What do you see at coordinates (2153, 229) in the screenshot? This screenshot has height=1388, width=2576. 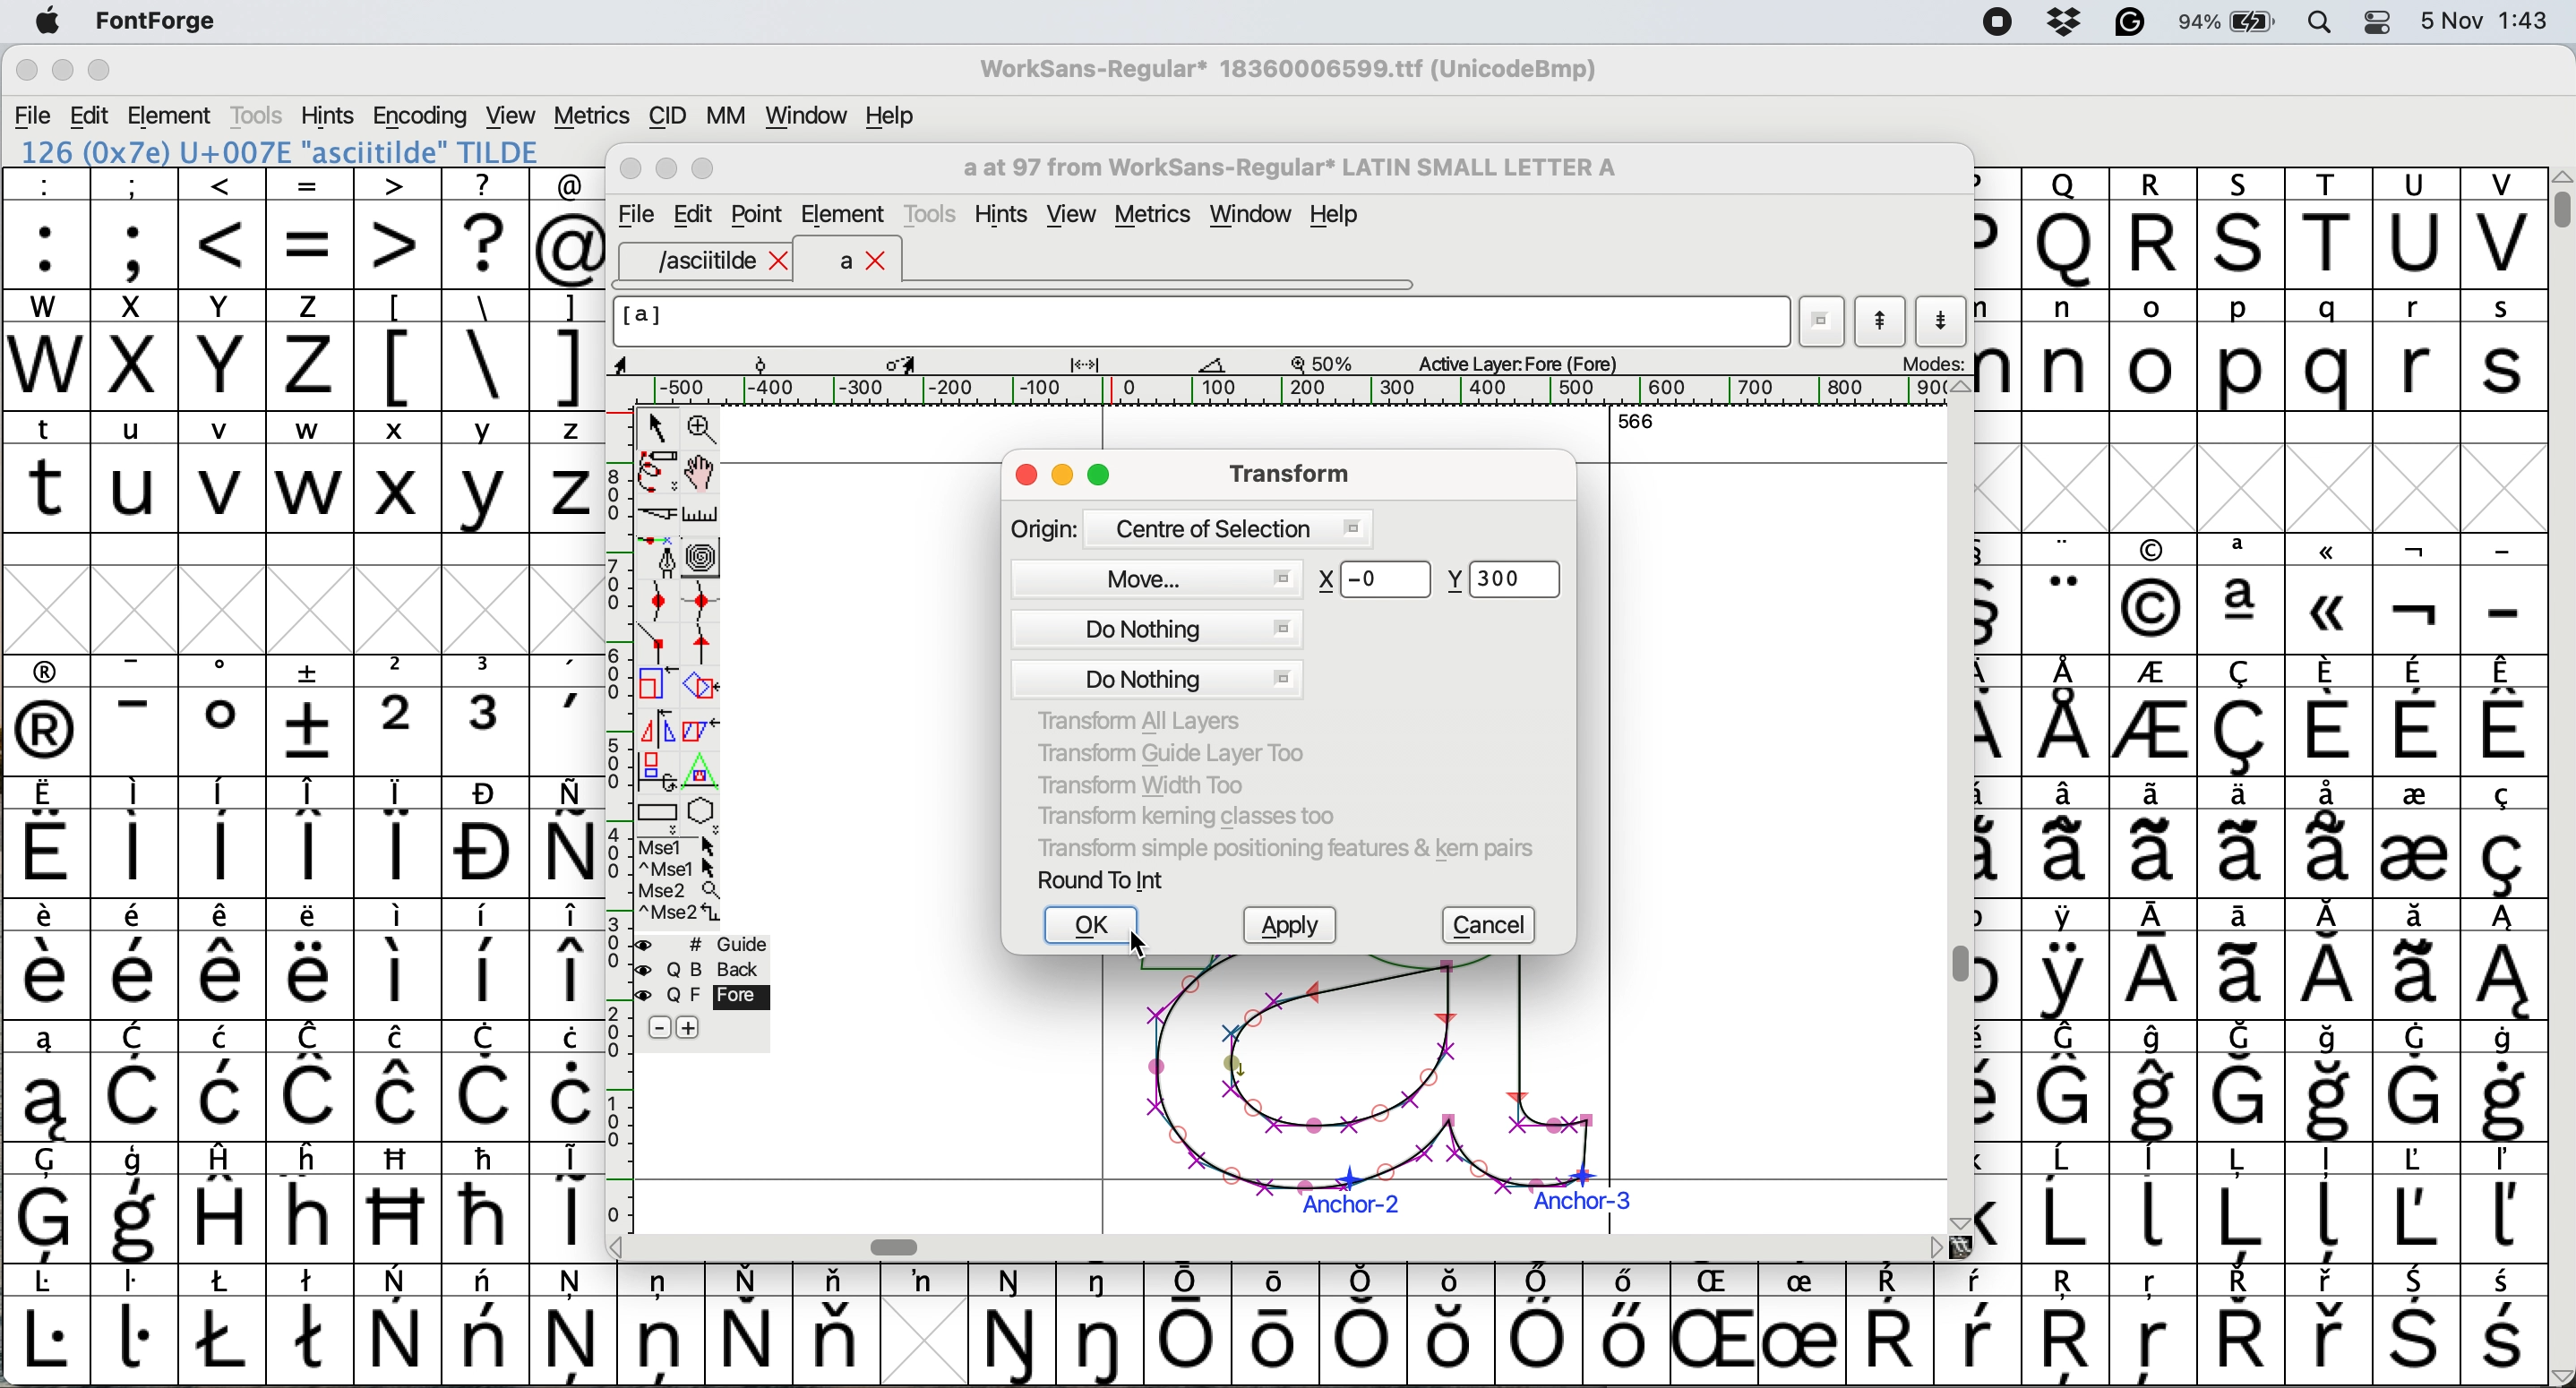 I see `R` at bounding box center [2153, 229].